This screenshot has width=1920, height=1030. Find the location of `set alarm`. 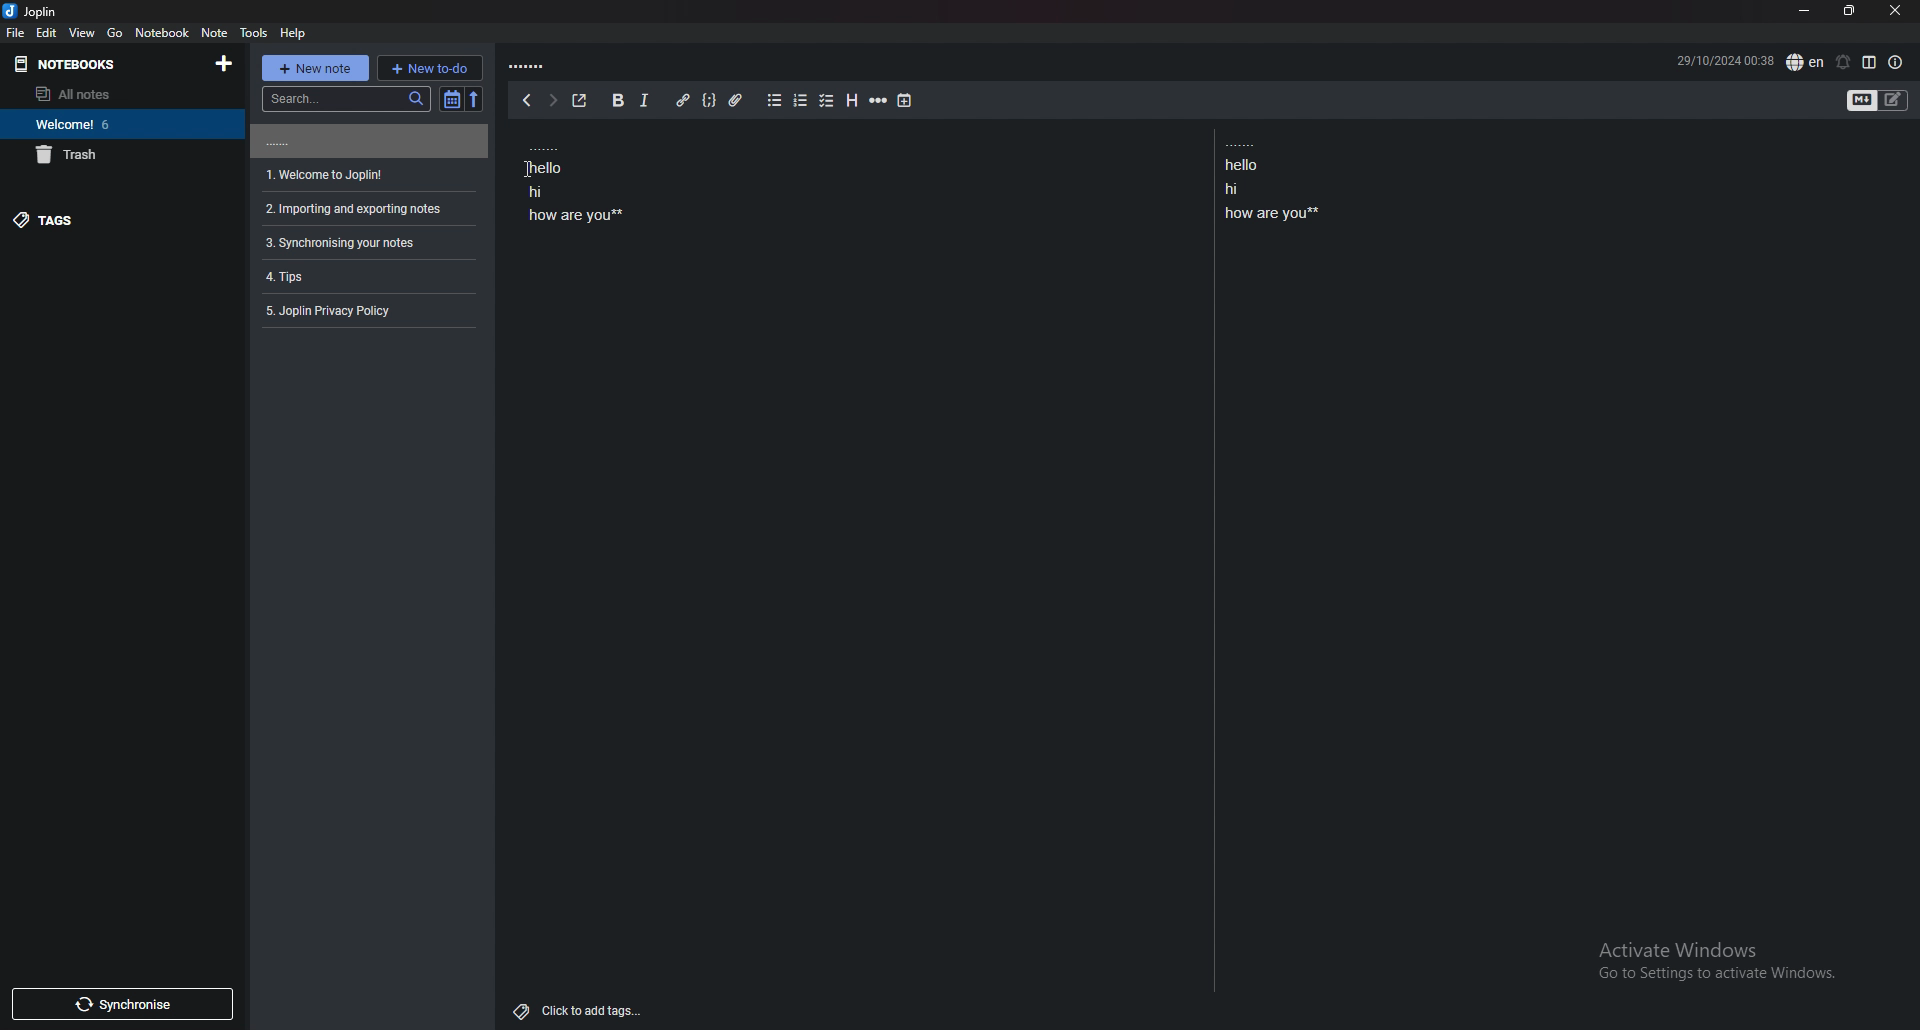

set alarm is located at coordinates (1843, 62).